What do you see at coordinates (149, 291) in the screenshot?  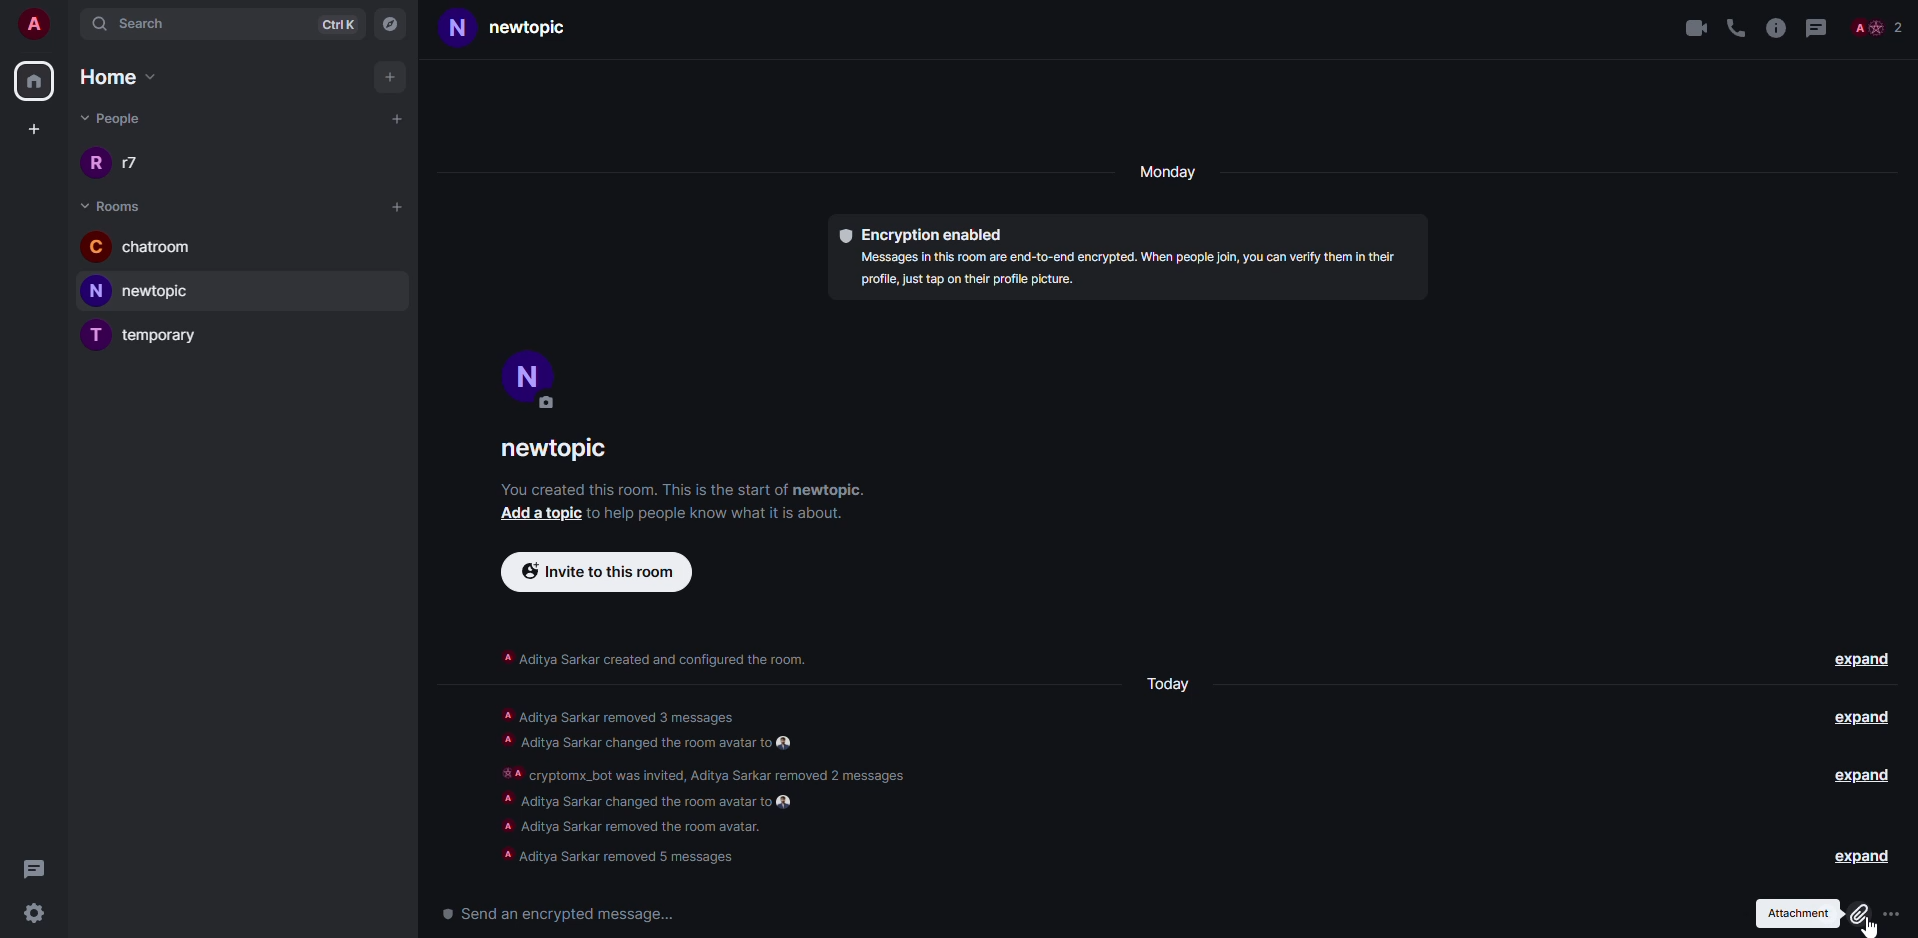 I see `room` at bounding box center [149, 291].